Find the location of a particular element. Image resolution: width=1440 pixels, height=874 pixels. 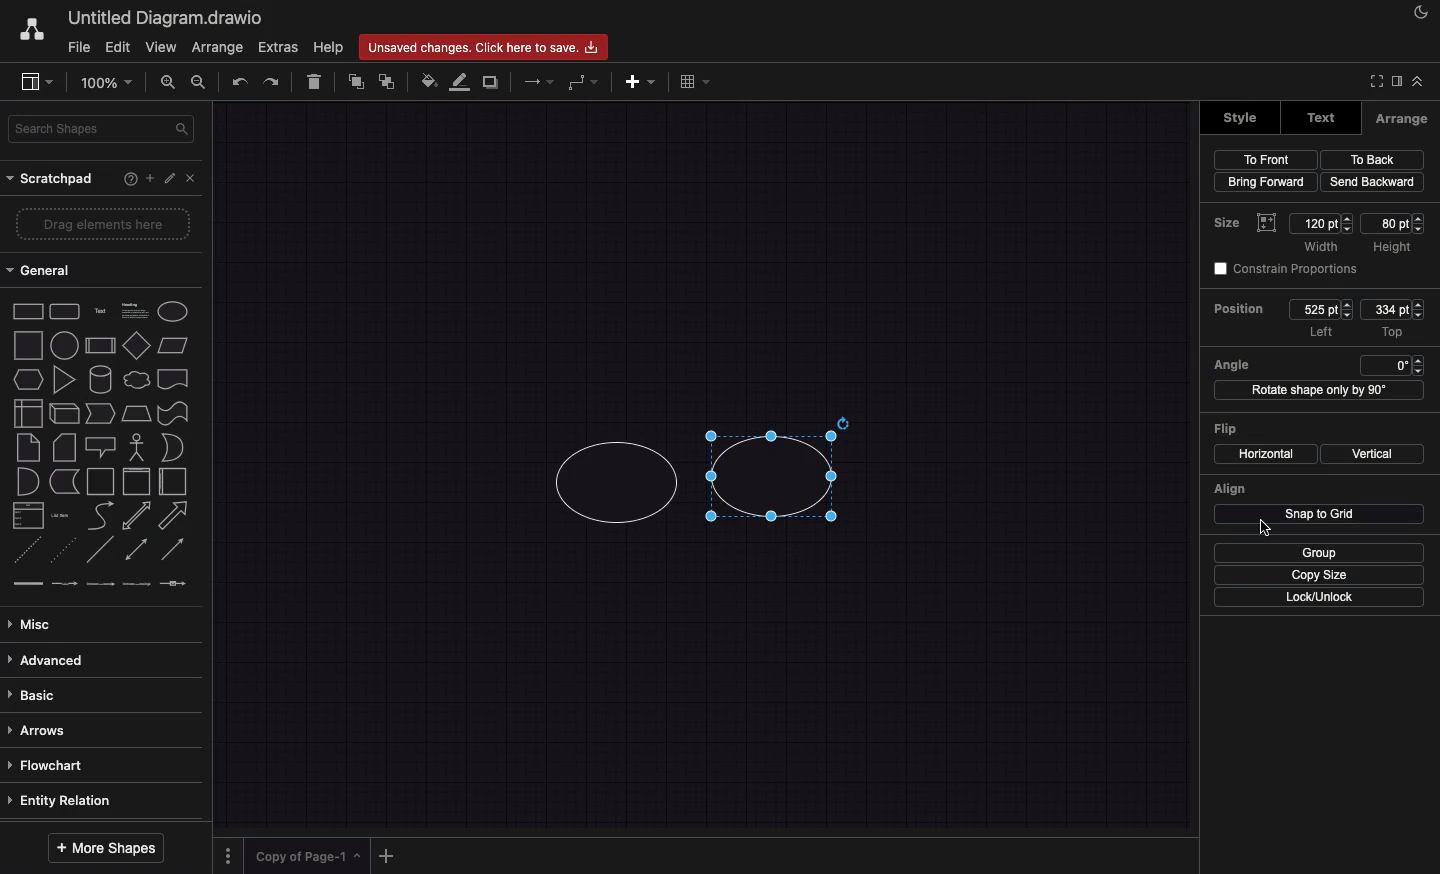

ellipse is located at coordinates (173, 312).